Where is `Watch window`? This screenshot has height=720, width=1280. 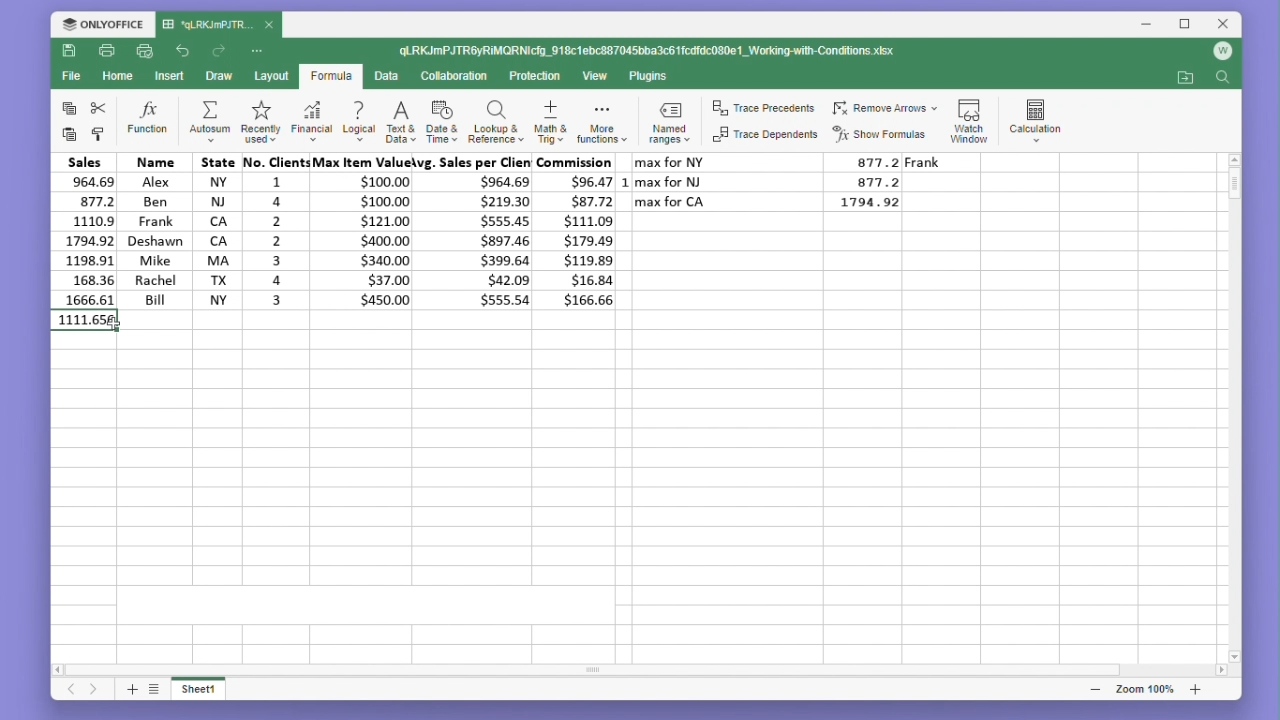 Watch window is located at coordinates (970, 118).